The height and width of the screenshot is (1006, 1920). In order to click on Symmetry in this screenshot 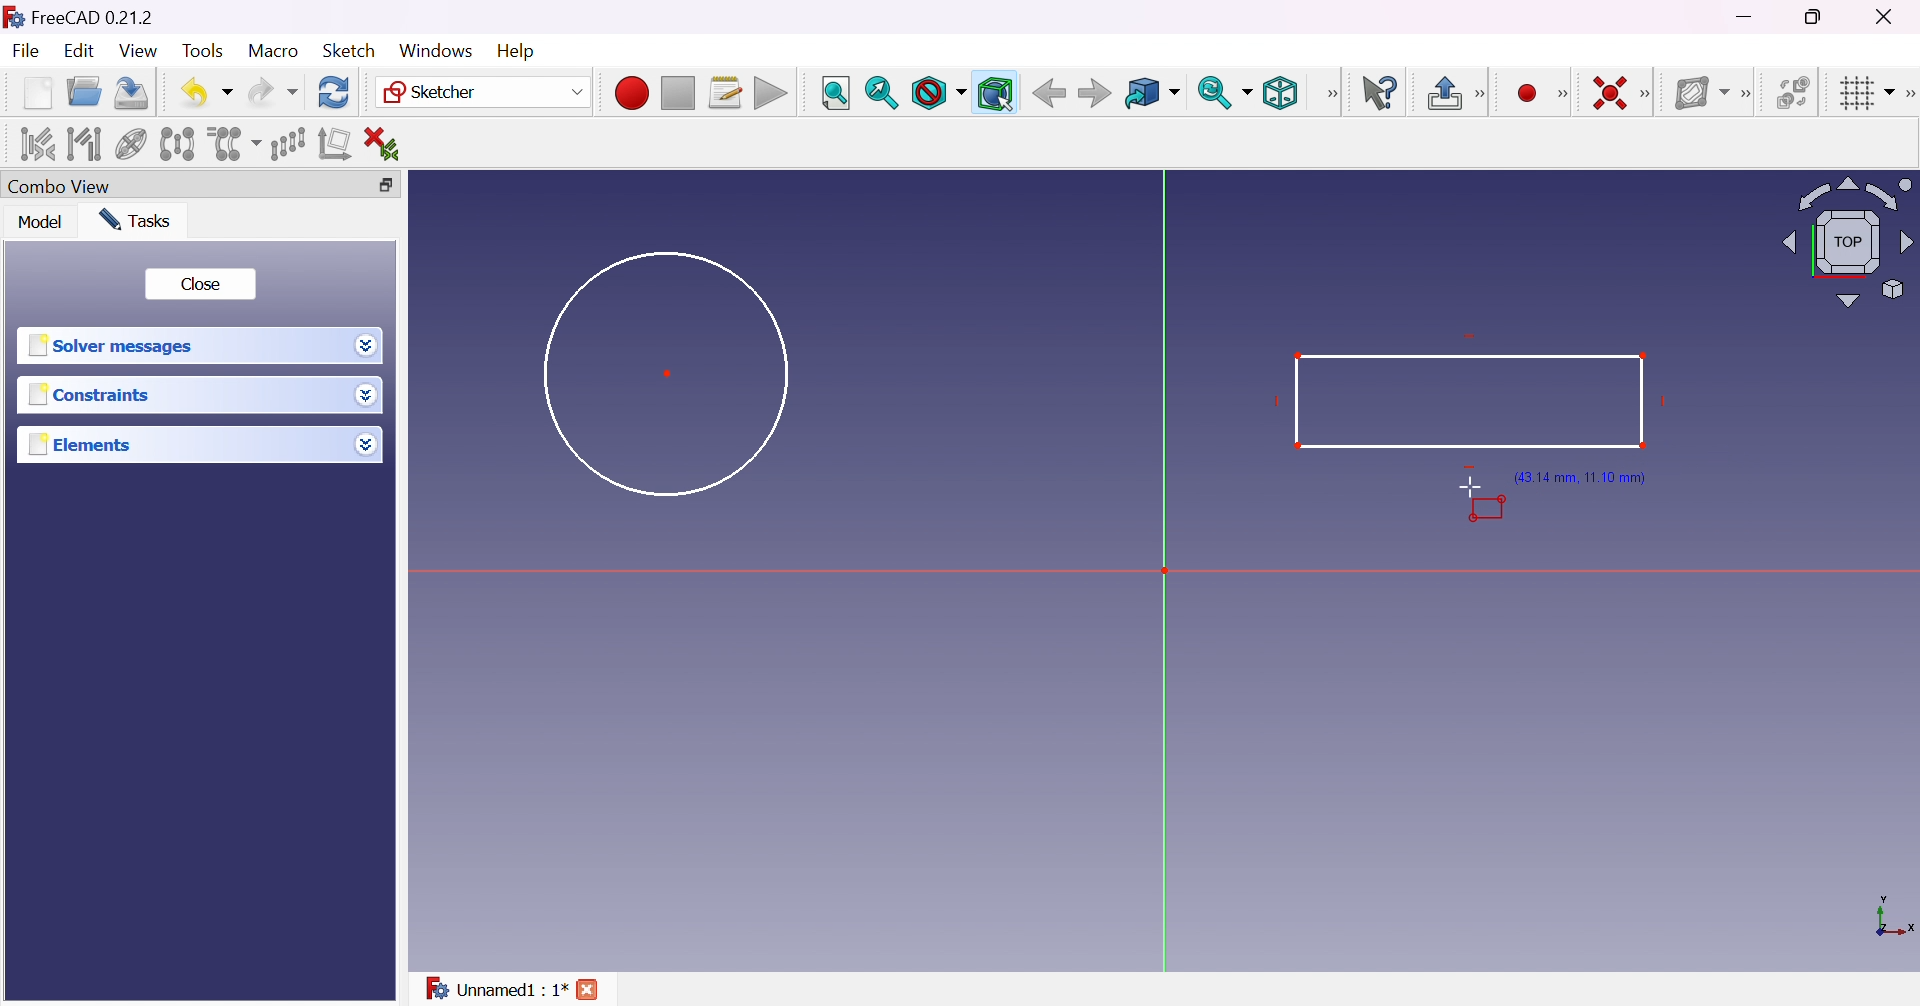, I will do `click(178, 143)`.